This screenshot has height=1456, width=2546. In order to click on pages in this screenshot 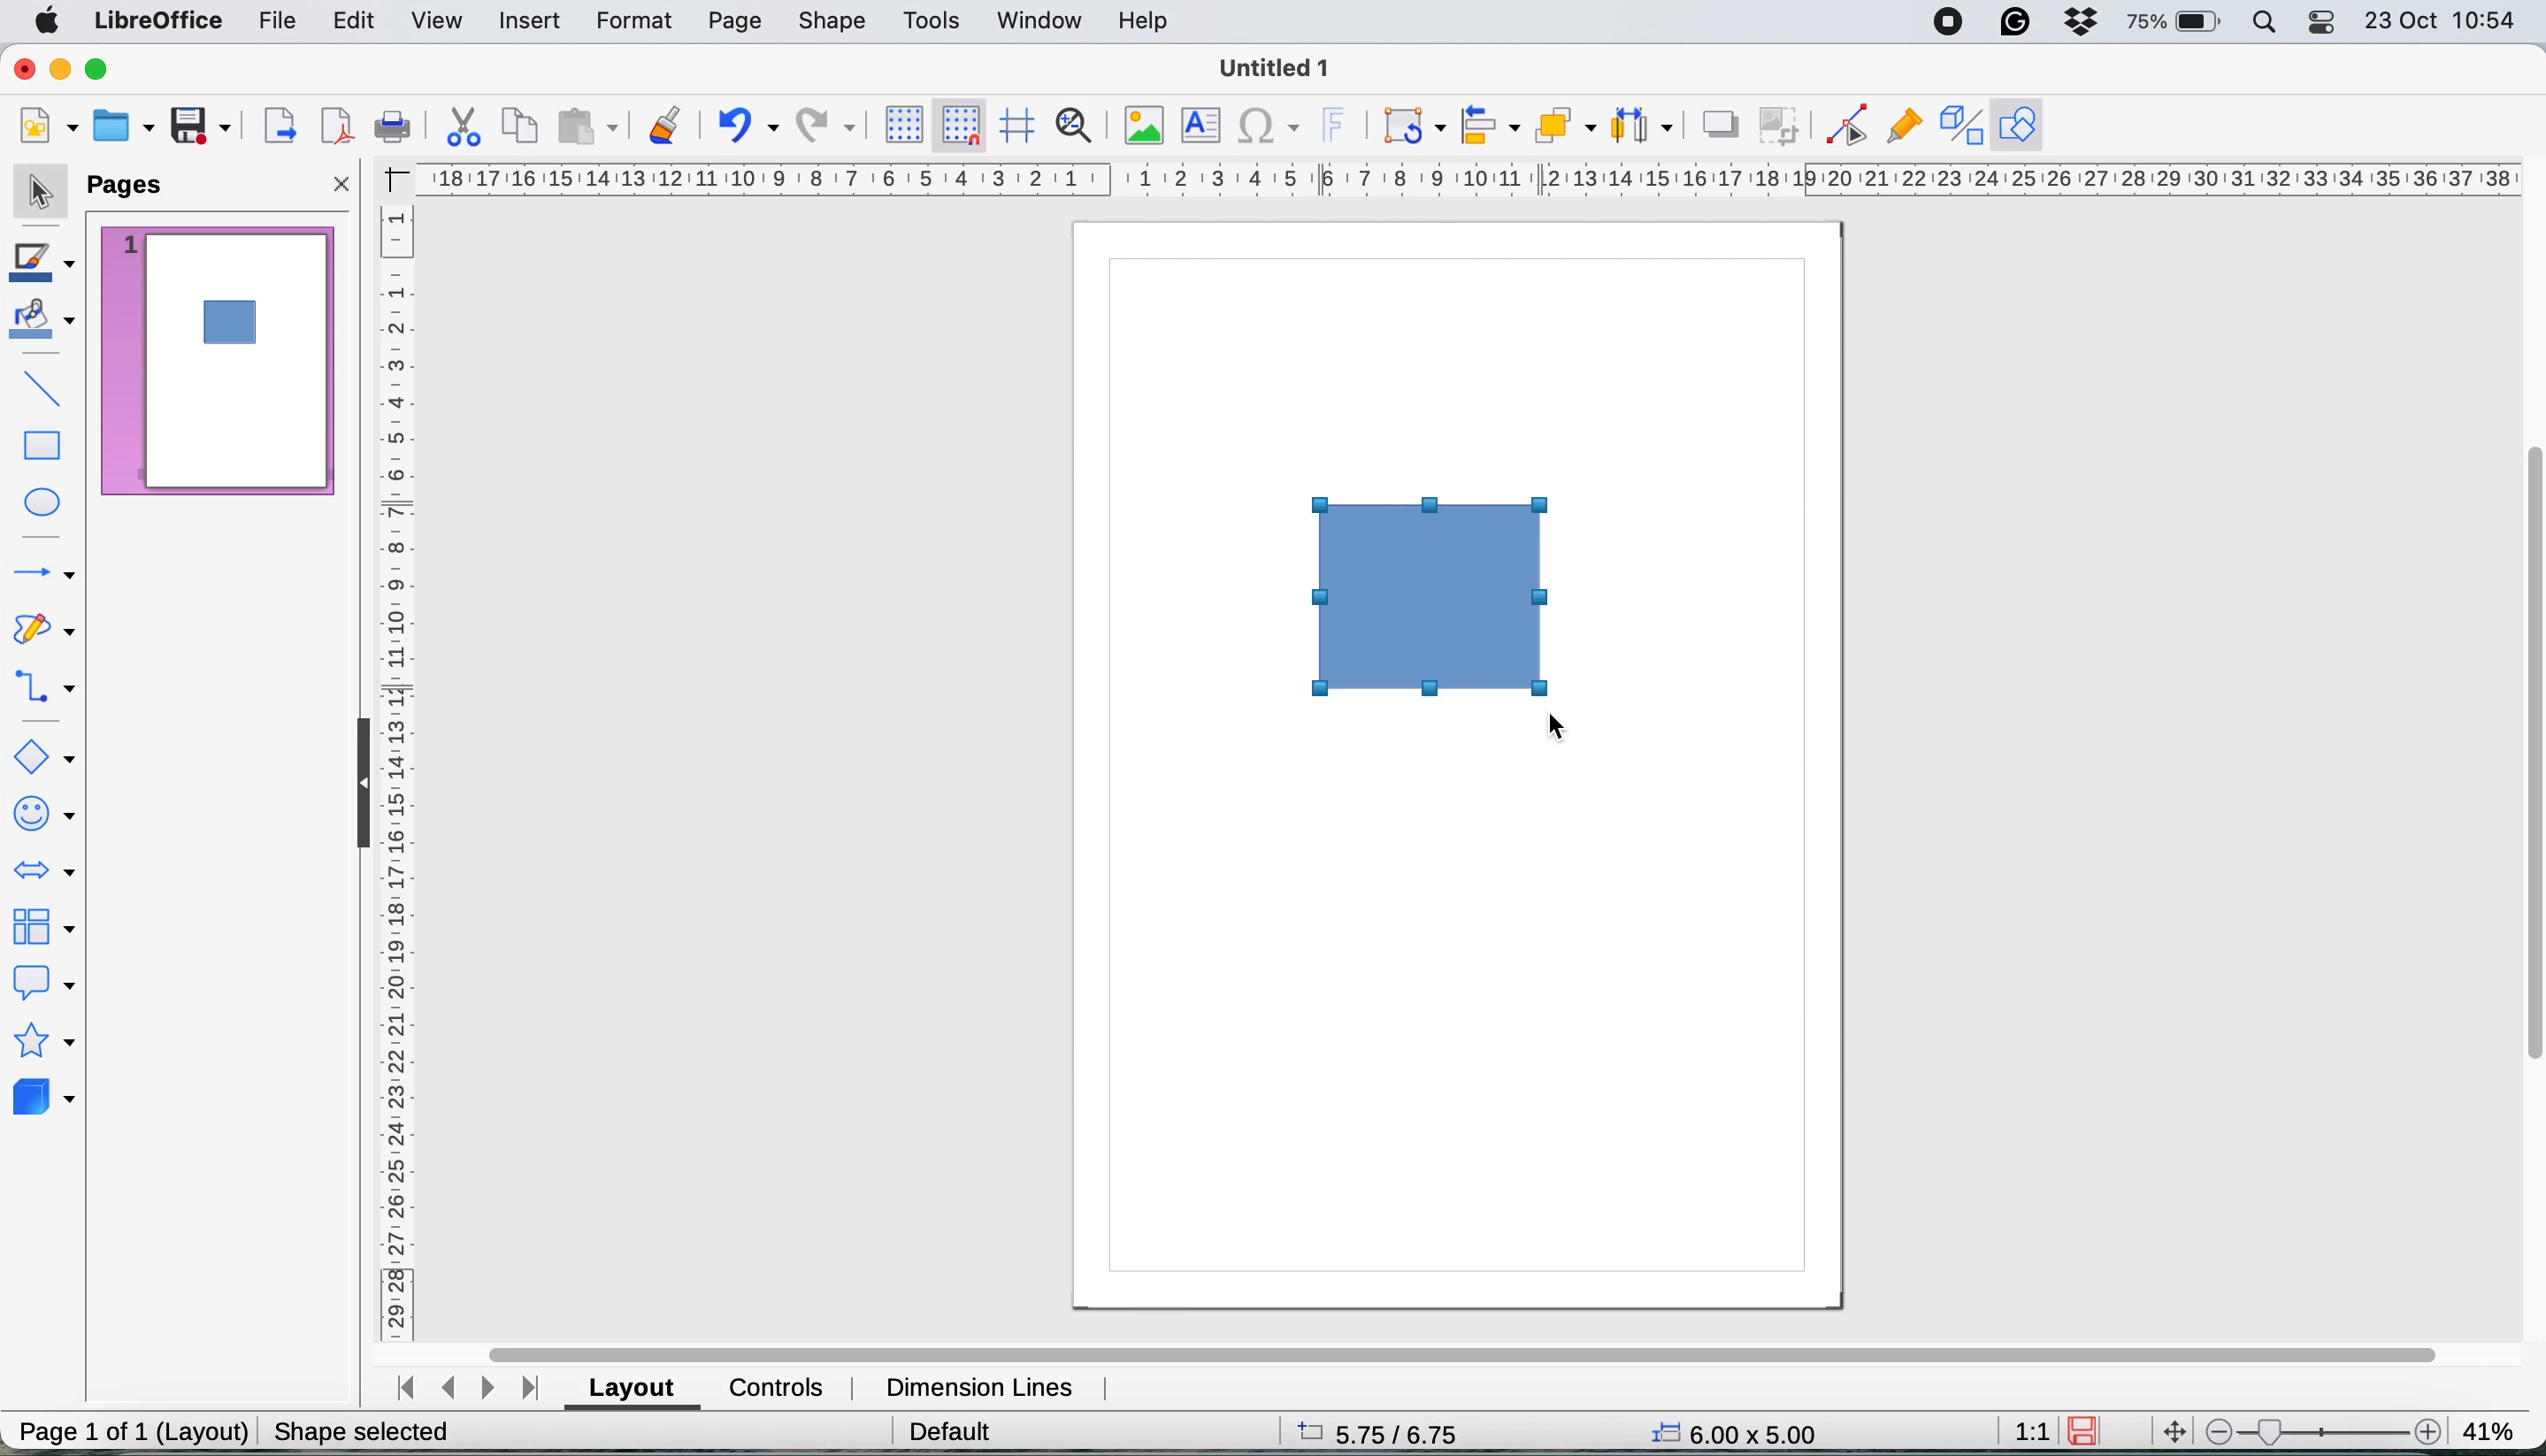, I will do `click(134, 187)`.